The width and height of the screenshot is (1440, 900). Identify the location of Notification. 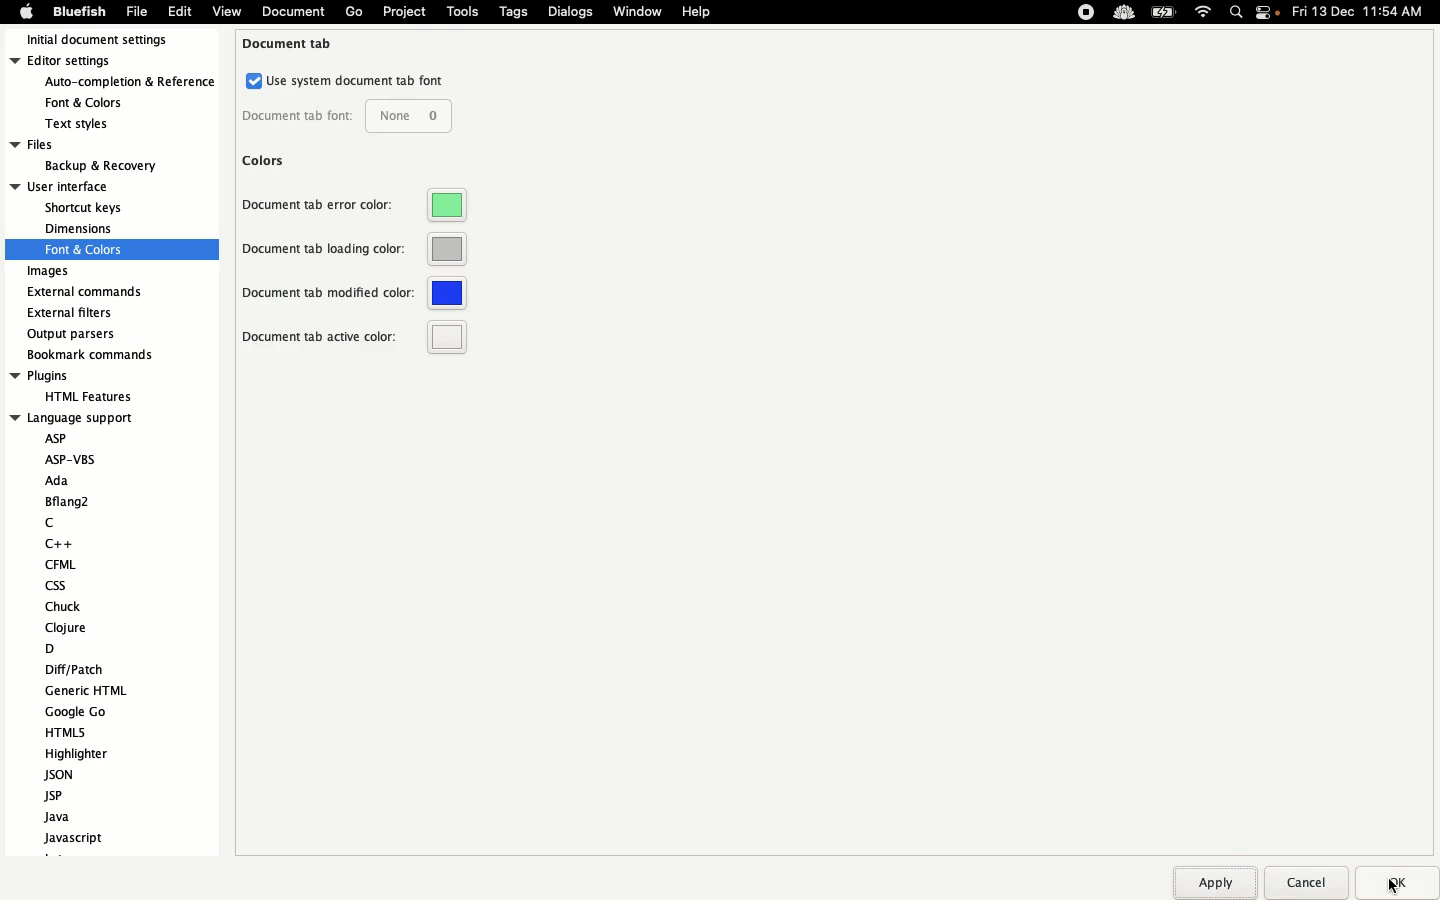
(1269, 14).